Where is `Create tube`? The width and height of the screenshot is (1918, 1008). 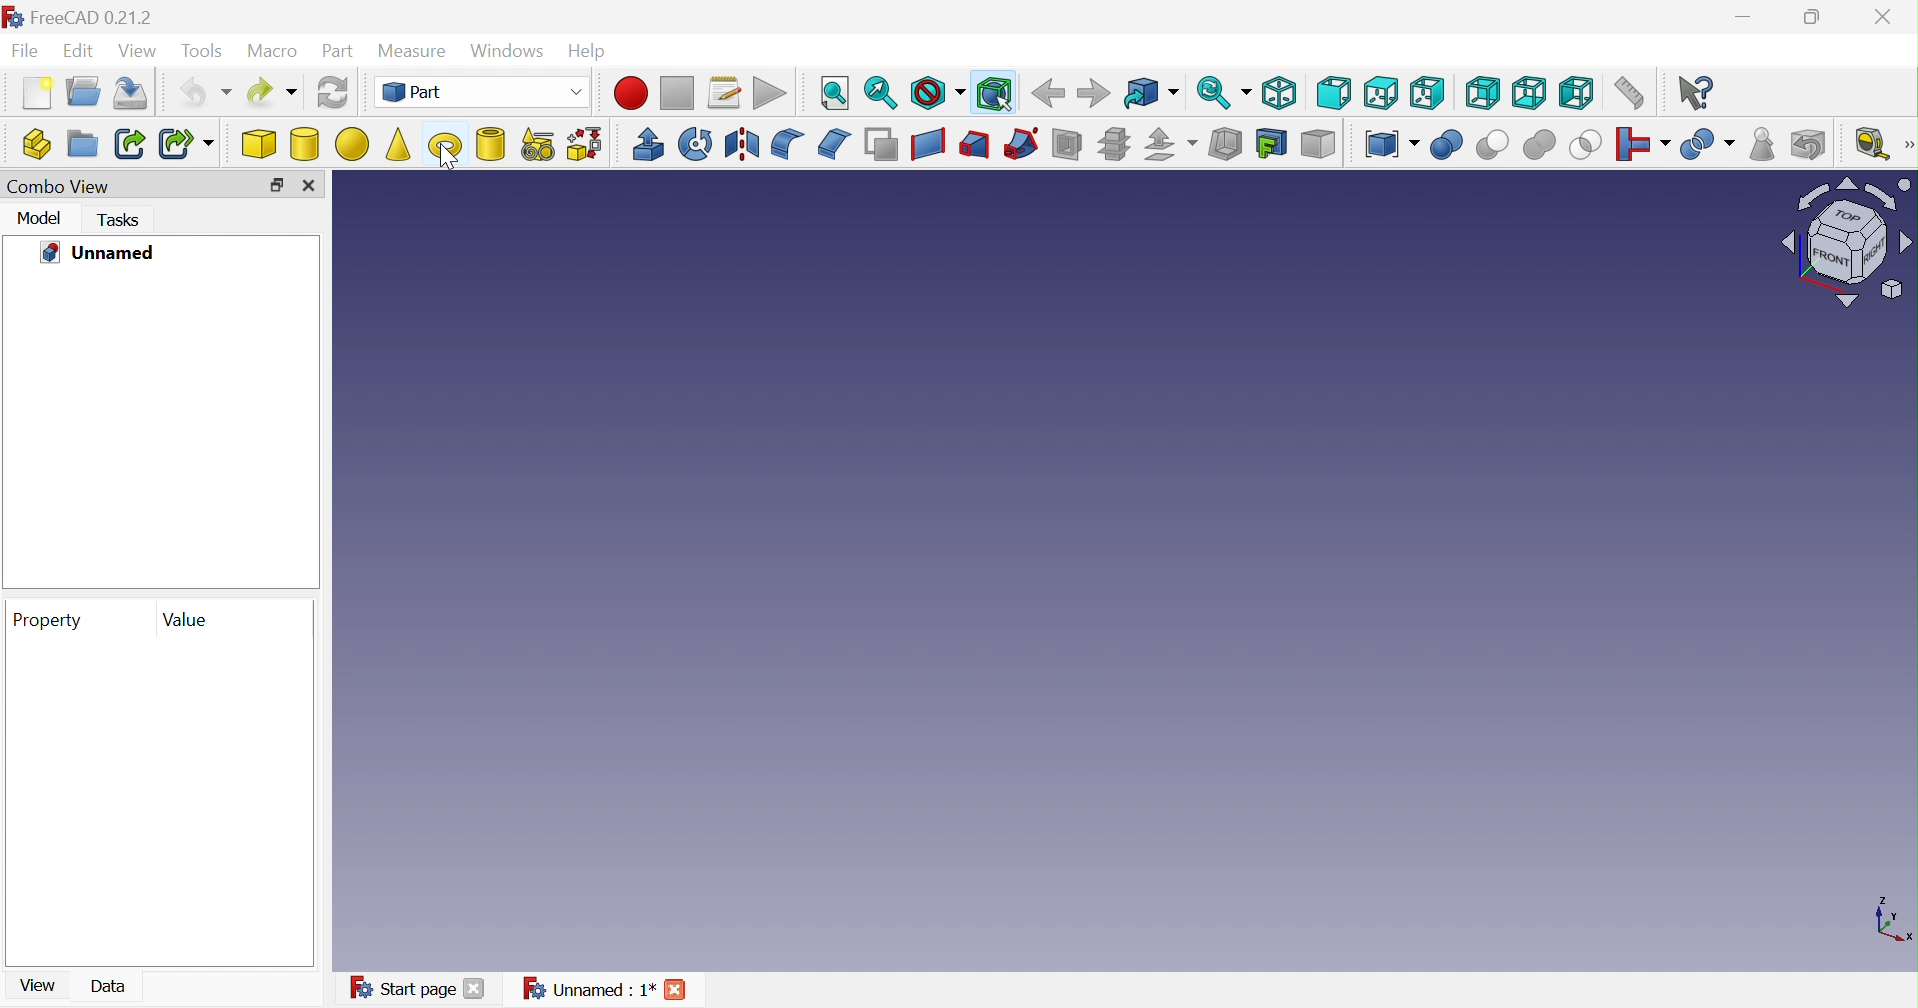
Create tube is located at coordinates (493, 146).